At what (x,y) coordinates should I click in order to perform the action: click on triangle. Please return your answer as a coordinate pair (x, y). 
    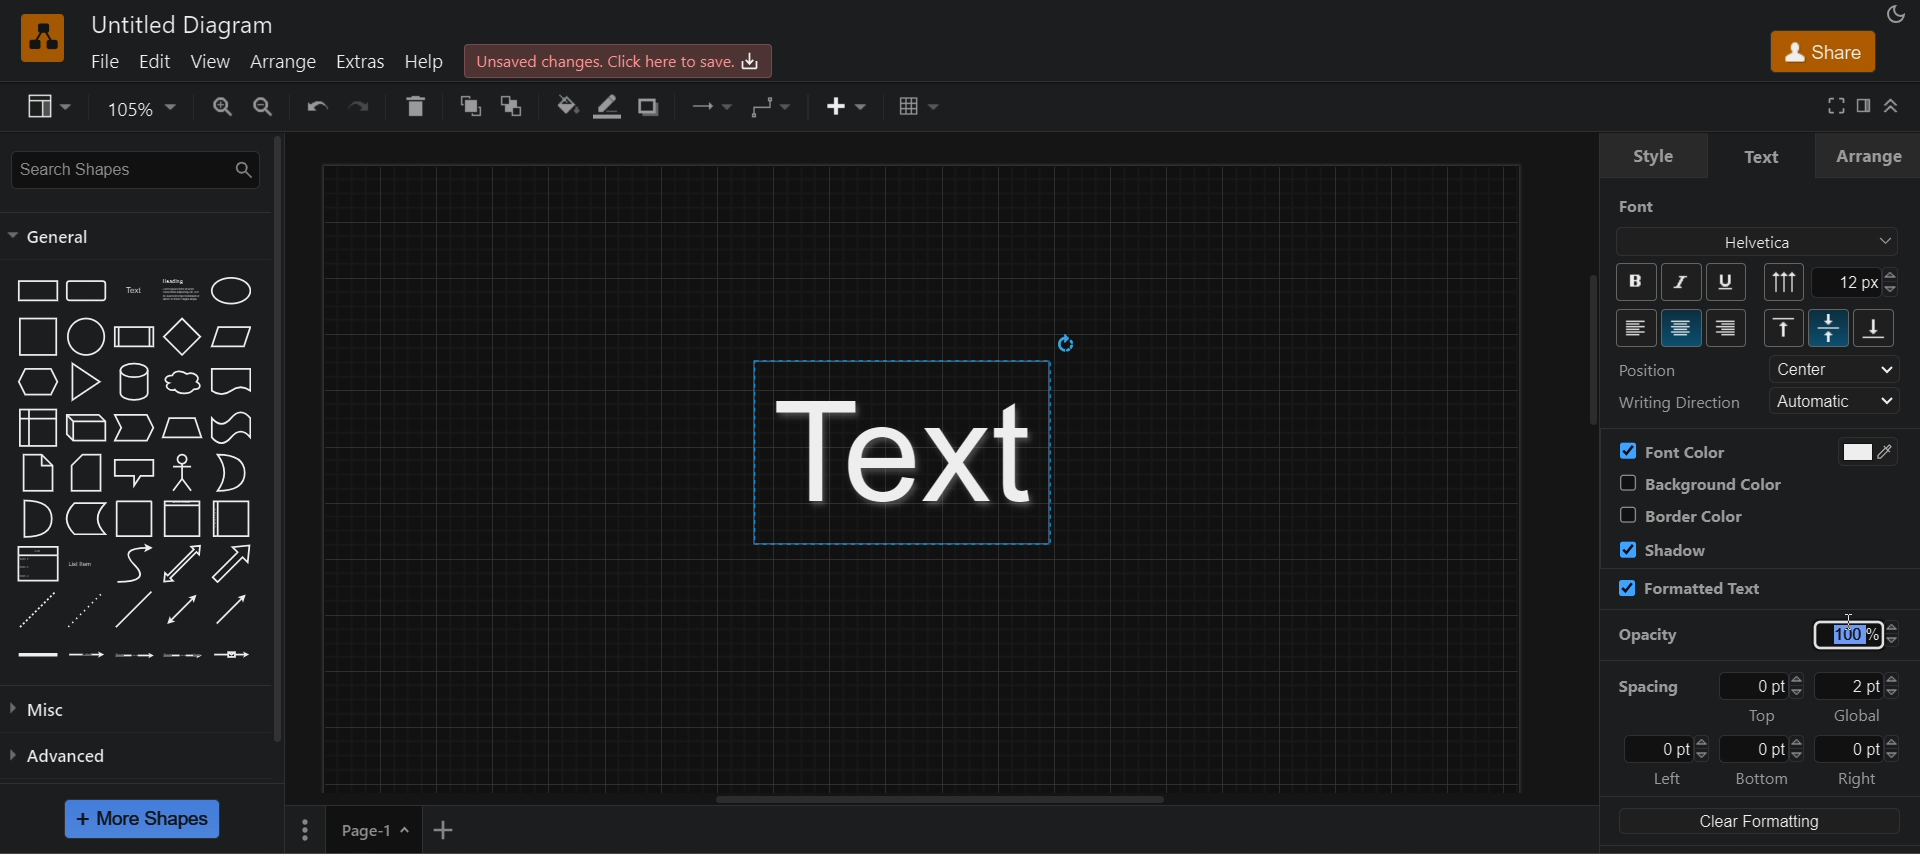
    Looking at the image, I should click on (86, 382).